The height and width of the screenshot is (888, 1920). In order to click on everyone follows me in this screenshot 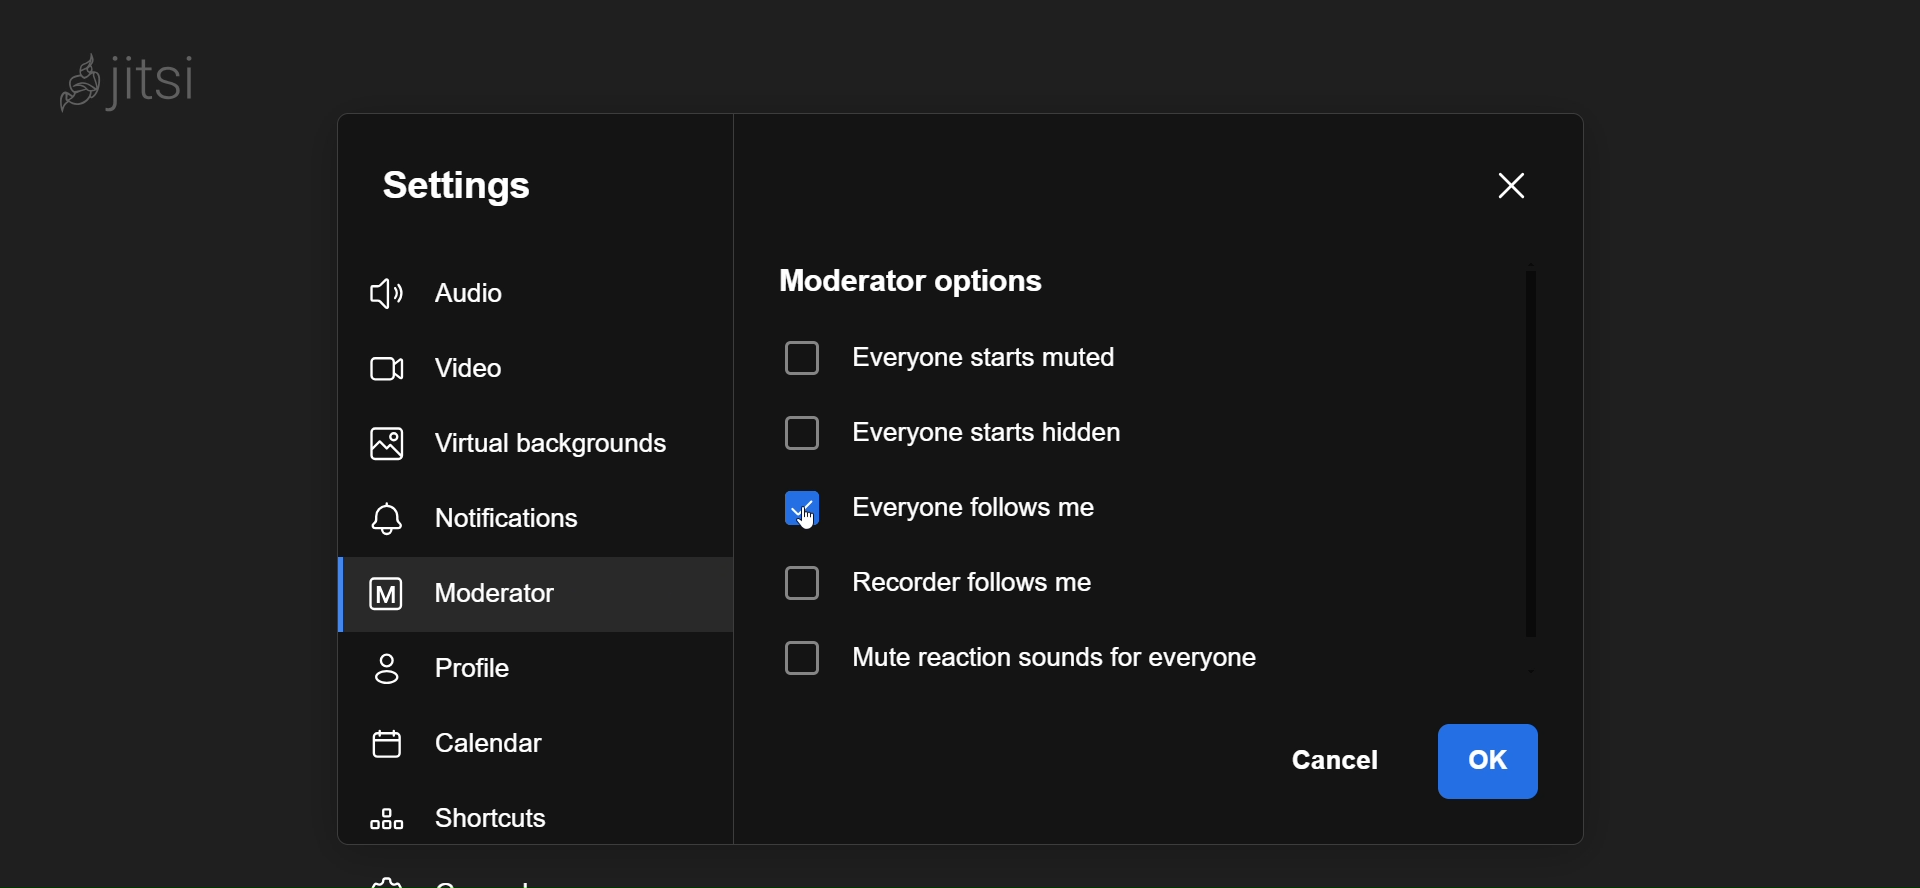, I will do `click(952, 504)`.